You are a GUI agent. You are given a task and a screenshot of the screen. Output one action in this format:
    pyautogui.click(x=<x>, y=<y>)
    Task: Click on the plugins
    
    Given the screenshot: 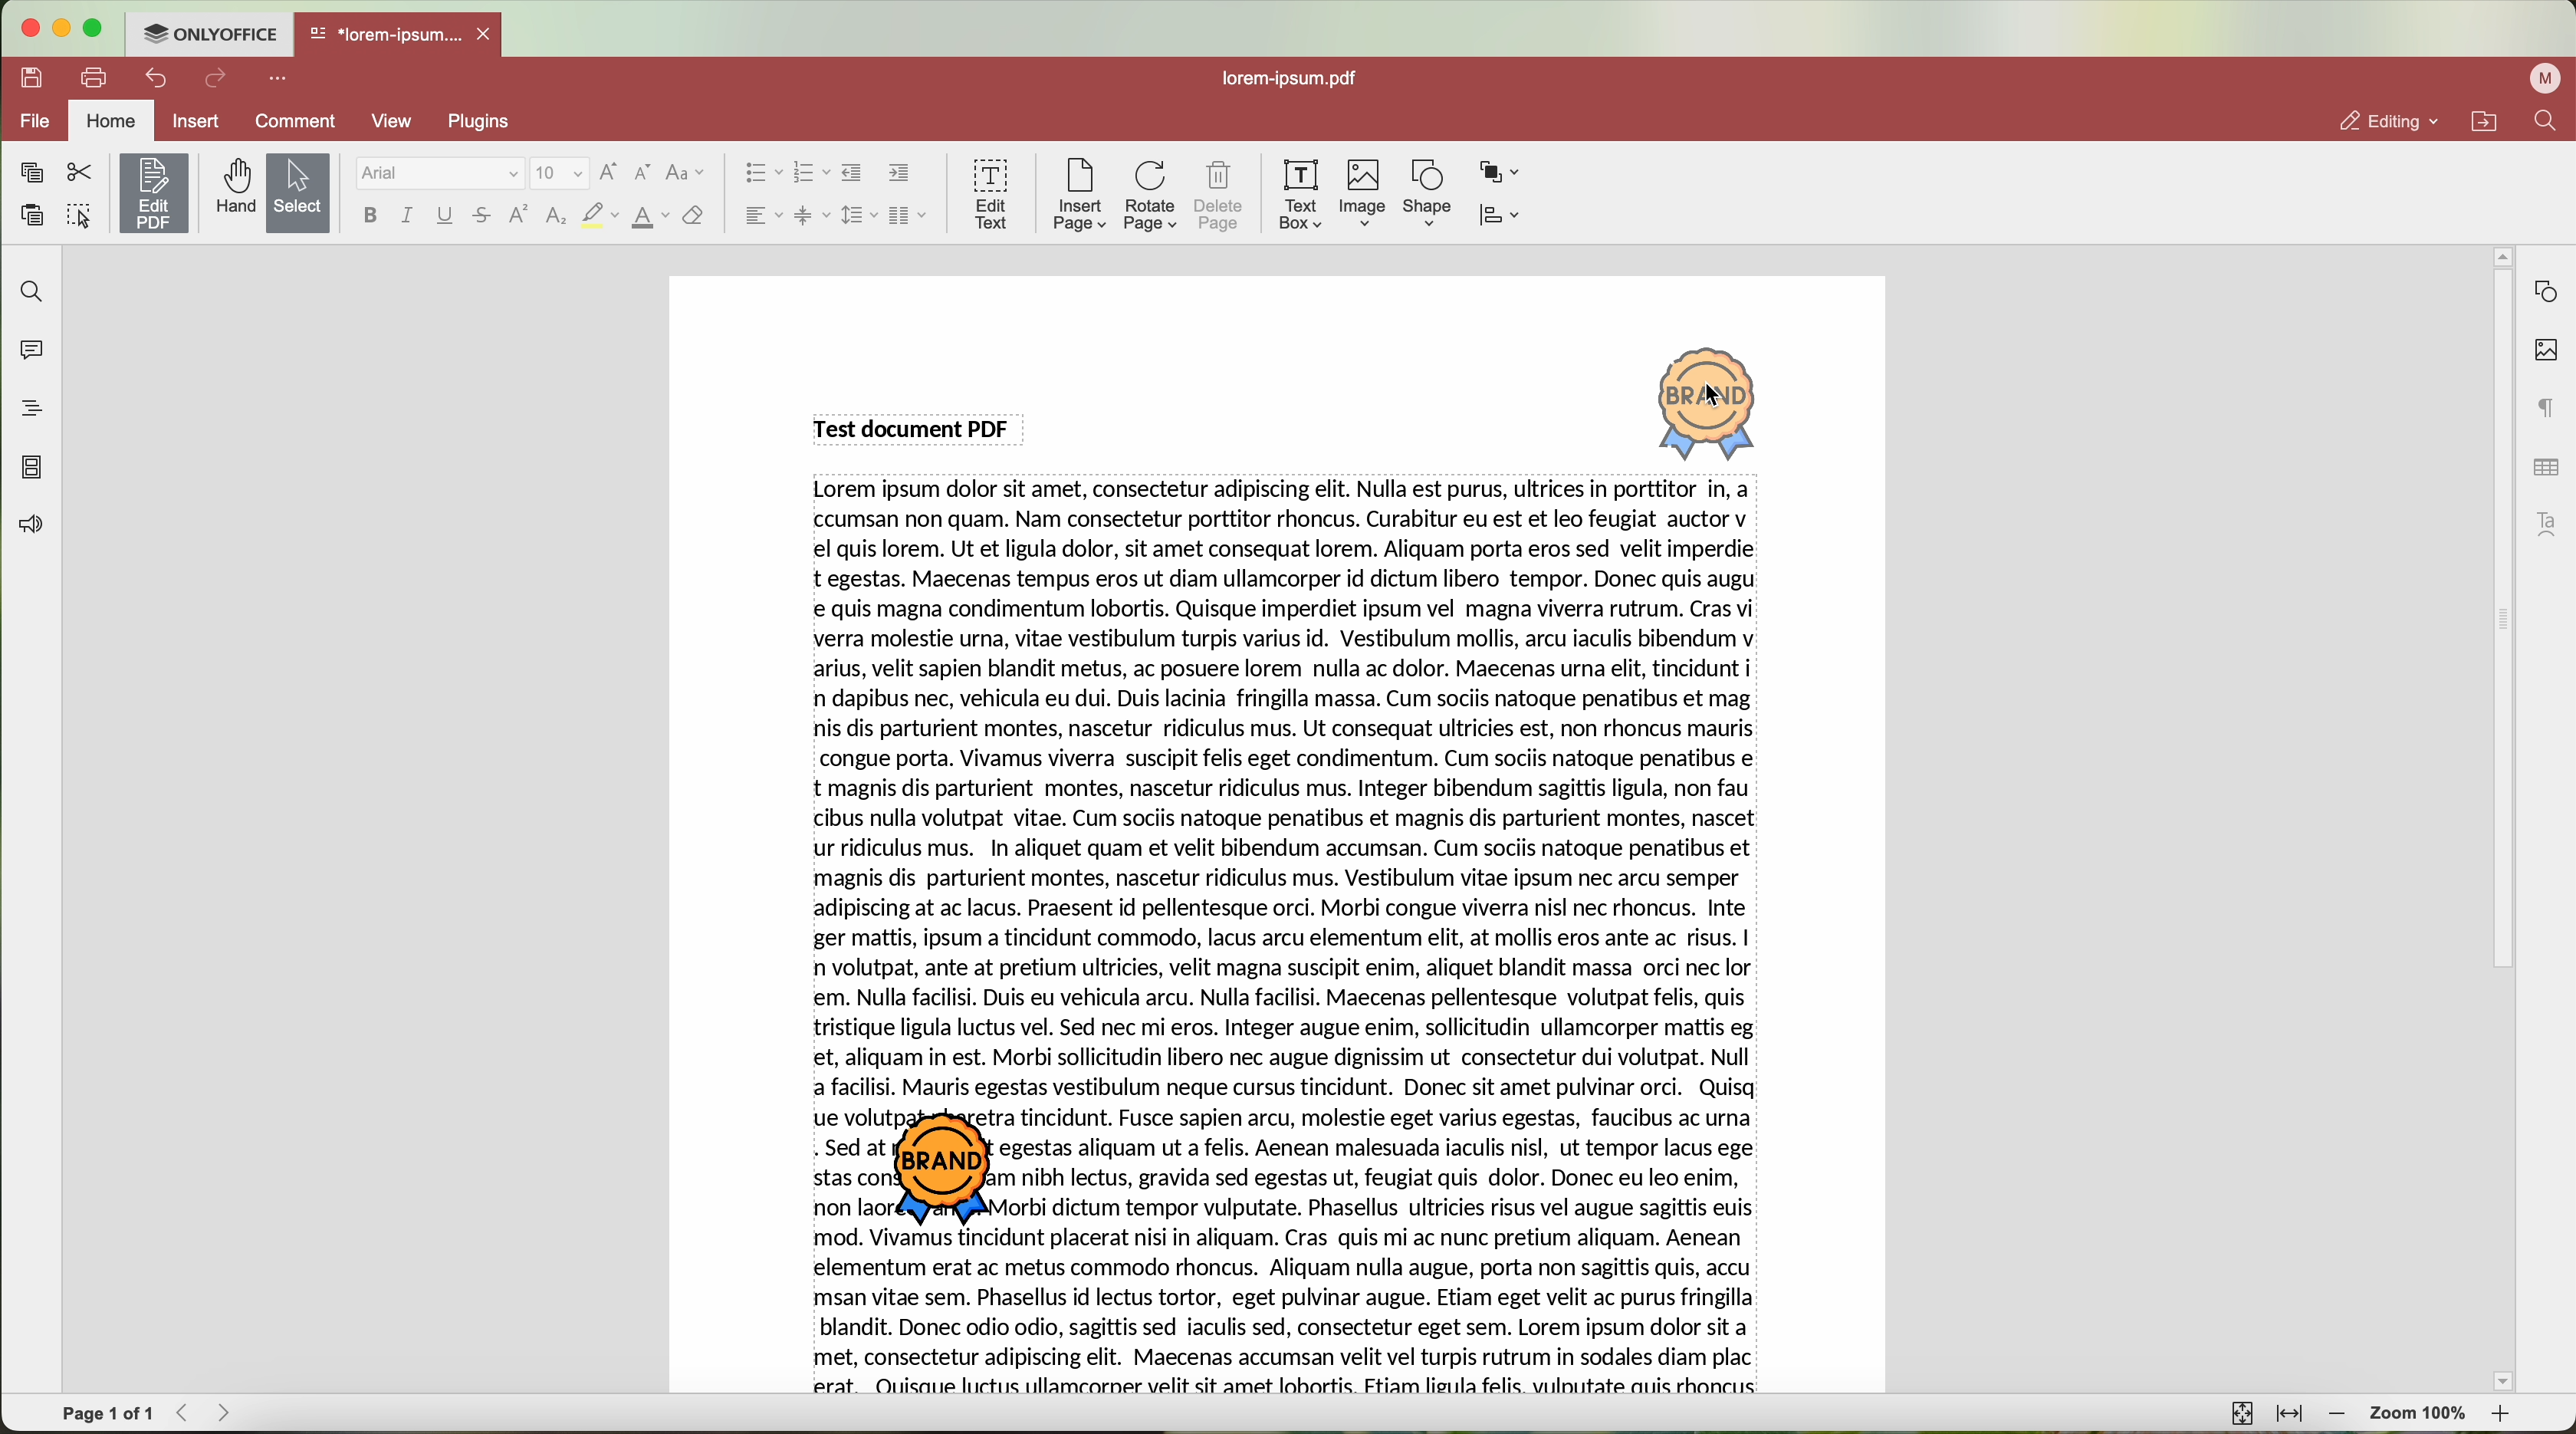 What is the action you would take?
    pyautogui.click(x=490, y=121)
    